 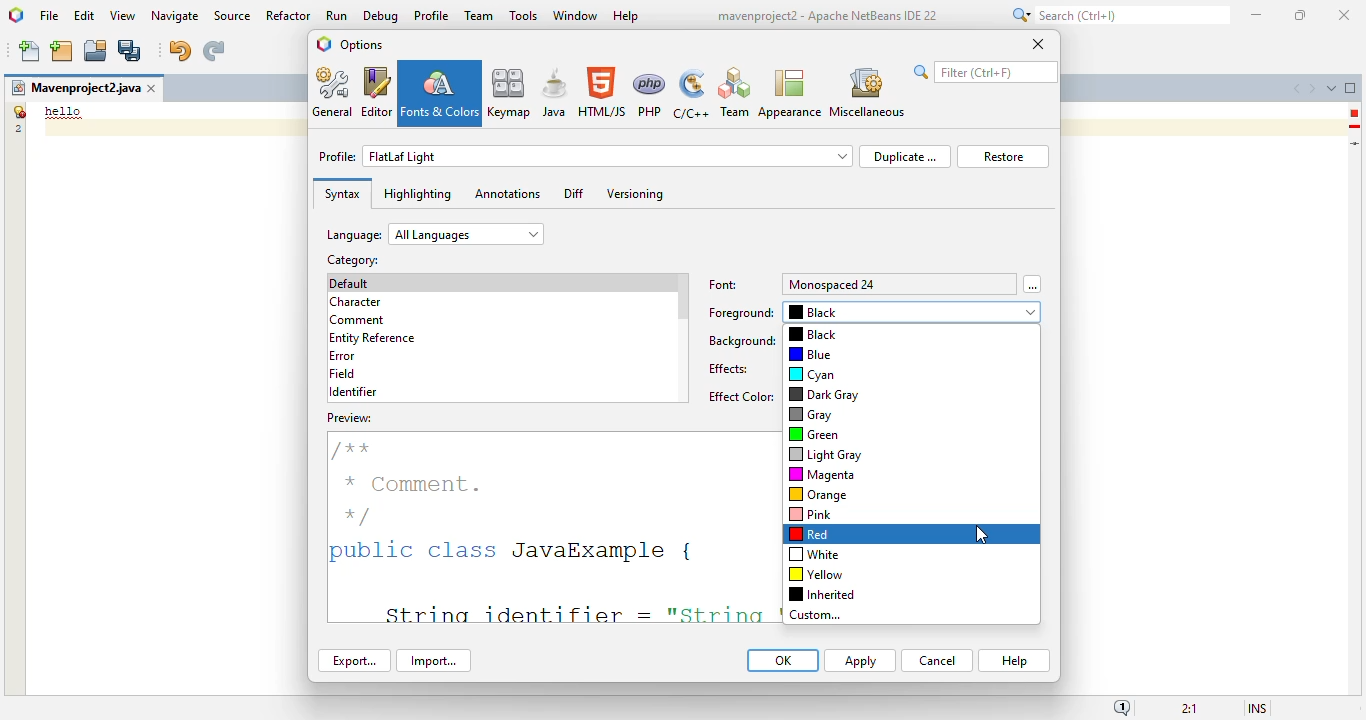 I want to click on java, so click(x=555, y=92).